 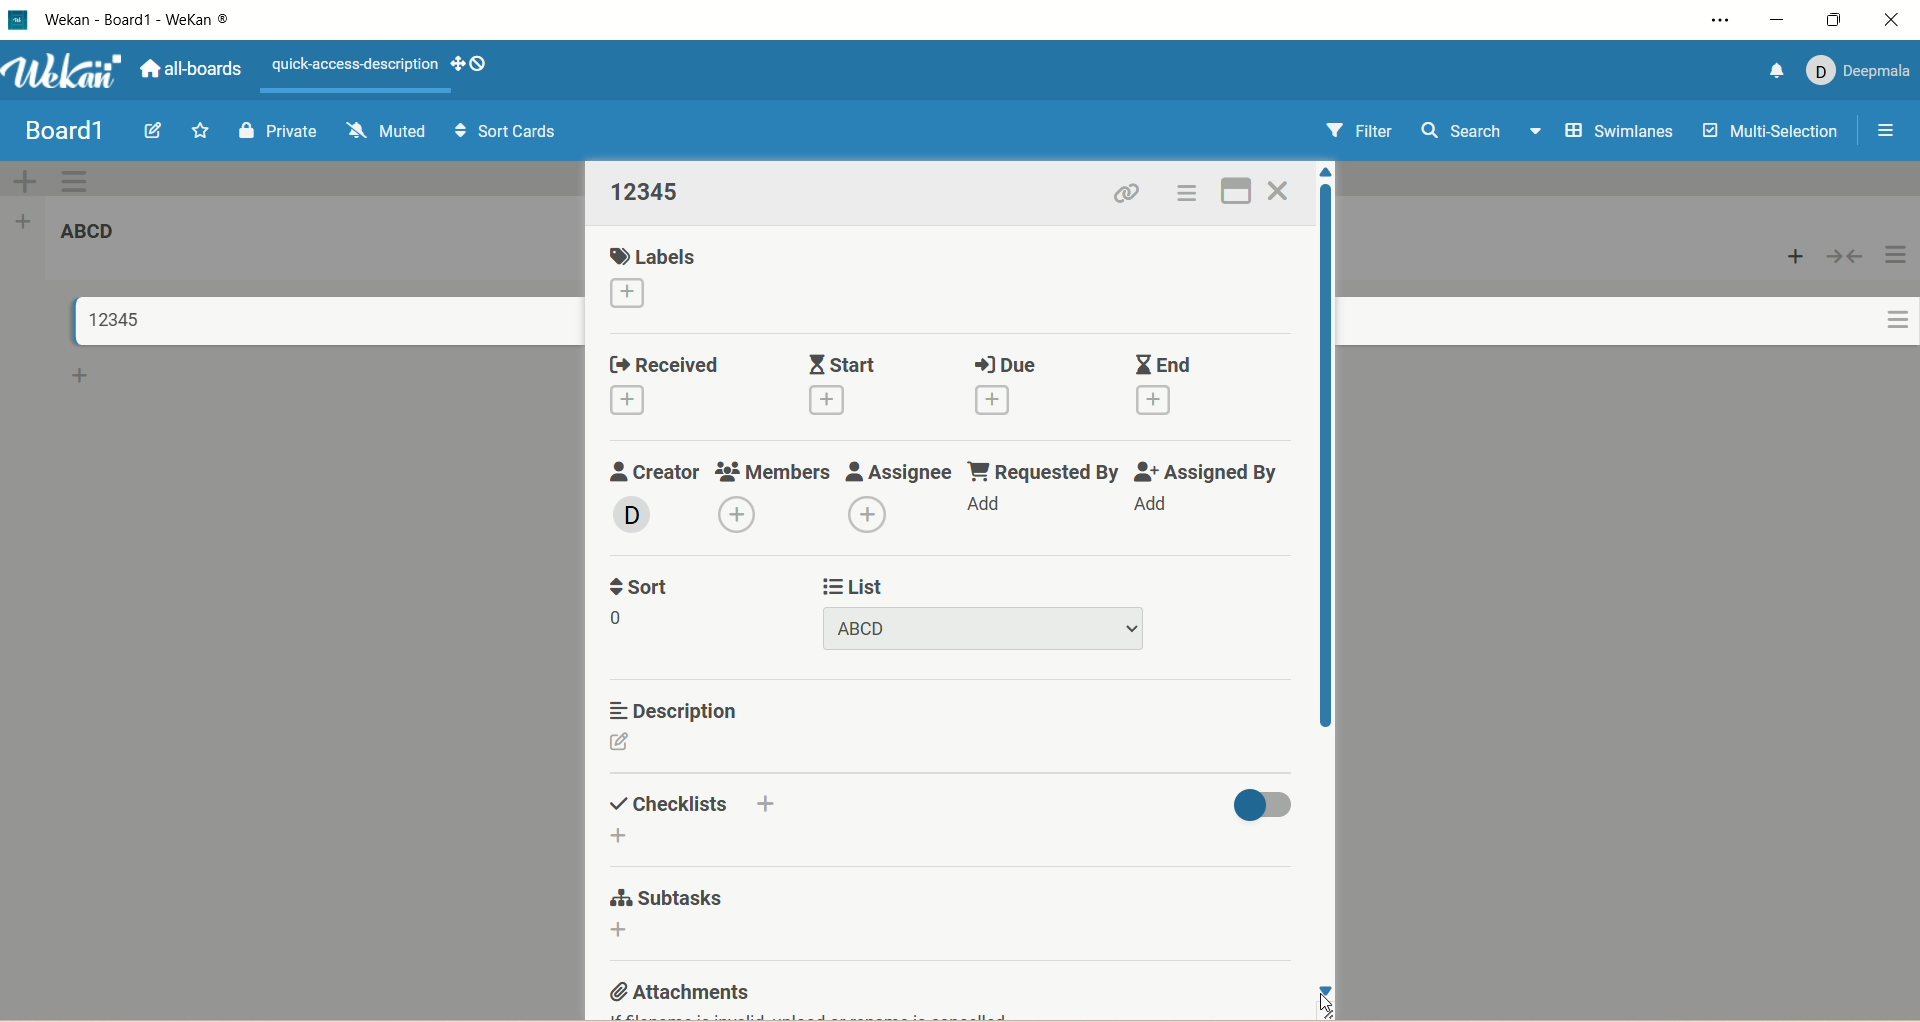 What do you see at coordinates (621, 836) in the screenshot?
I see `add` at bounding box center [621, 836].